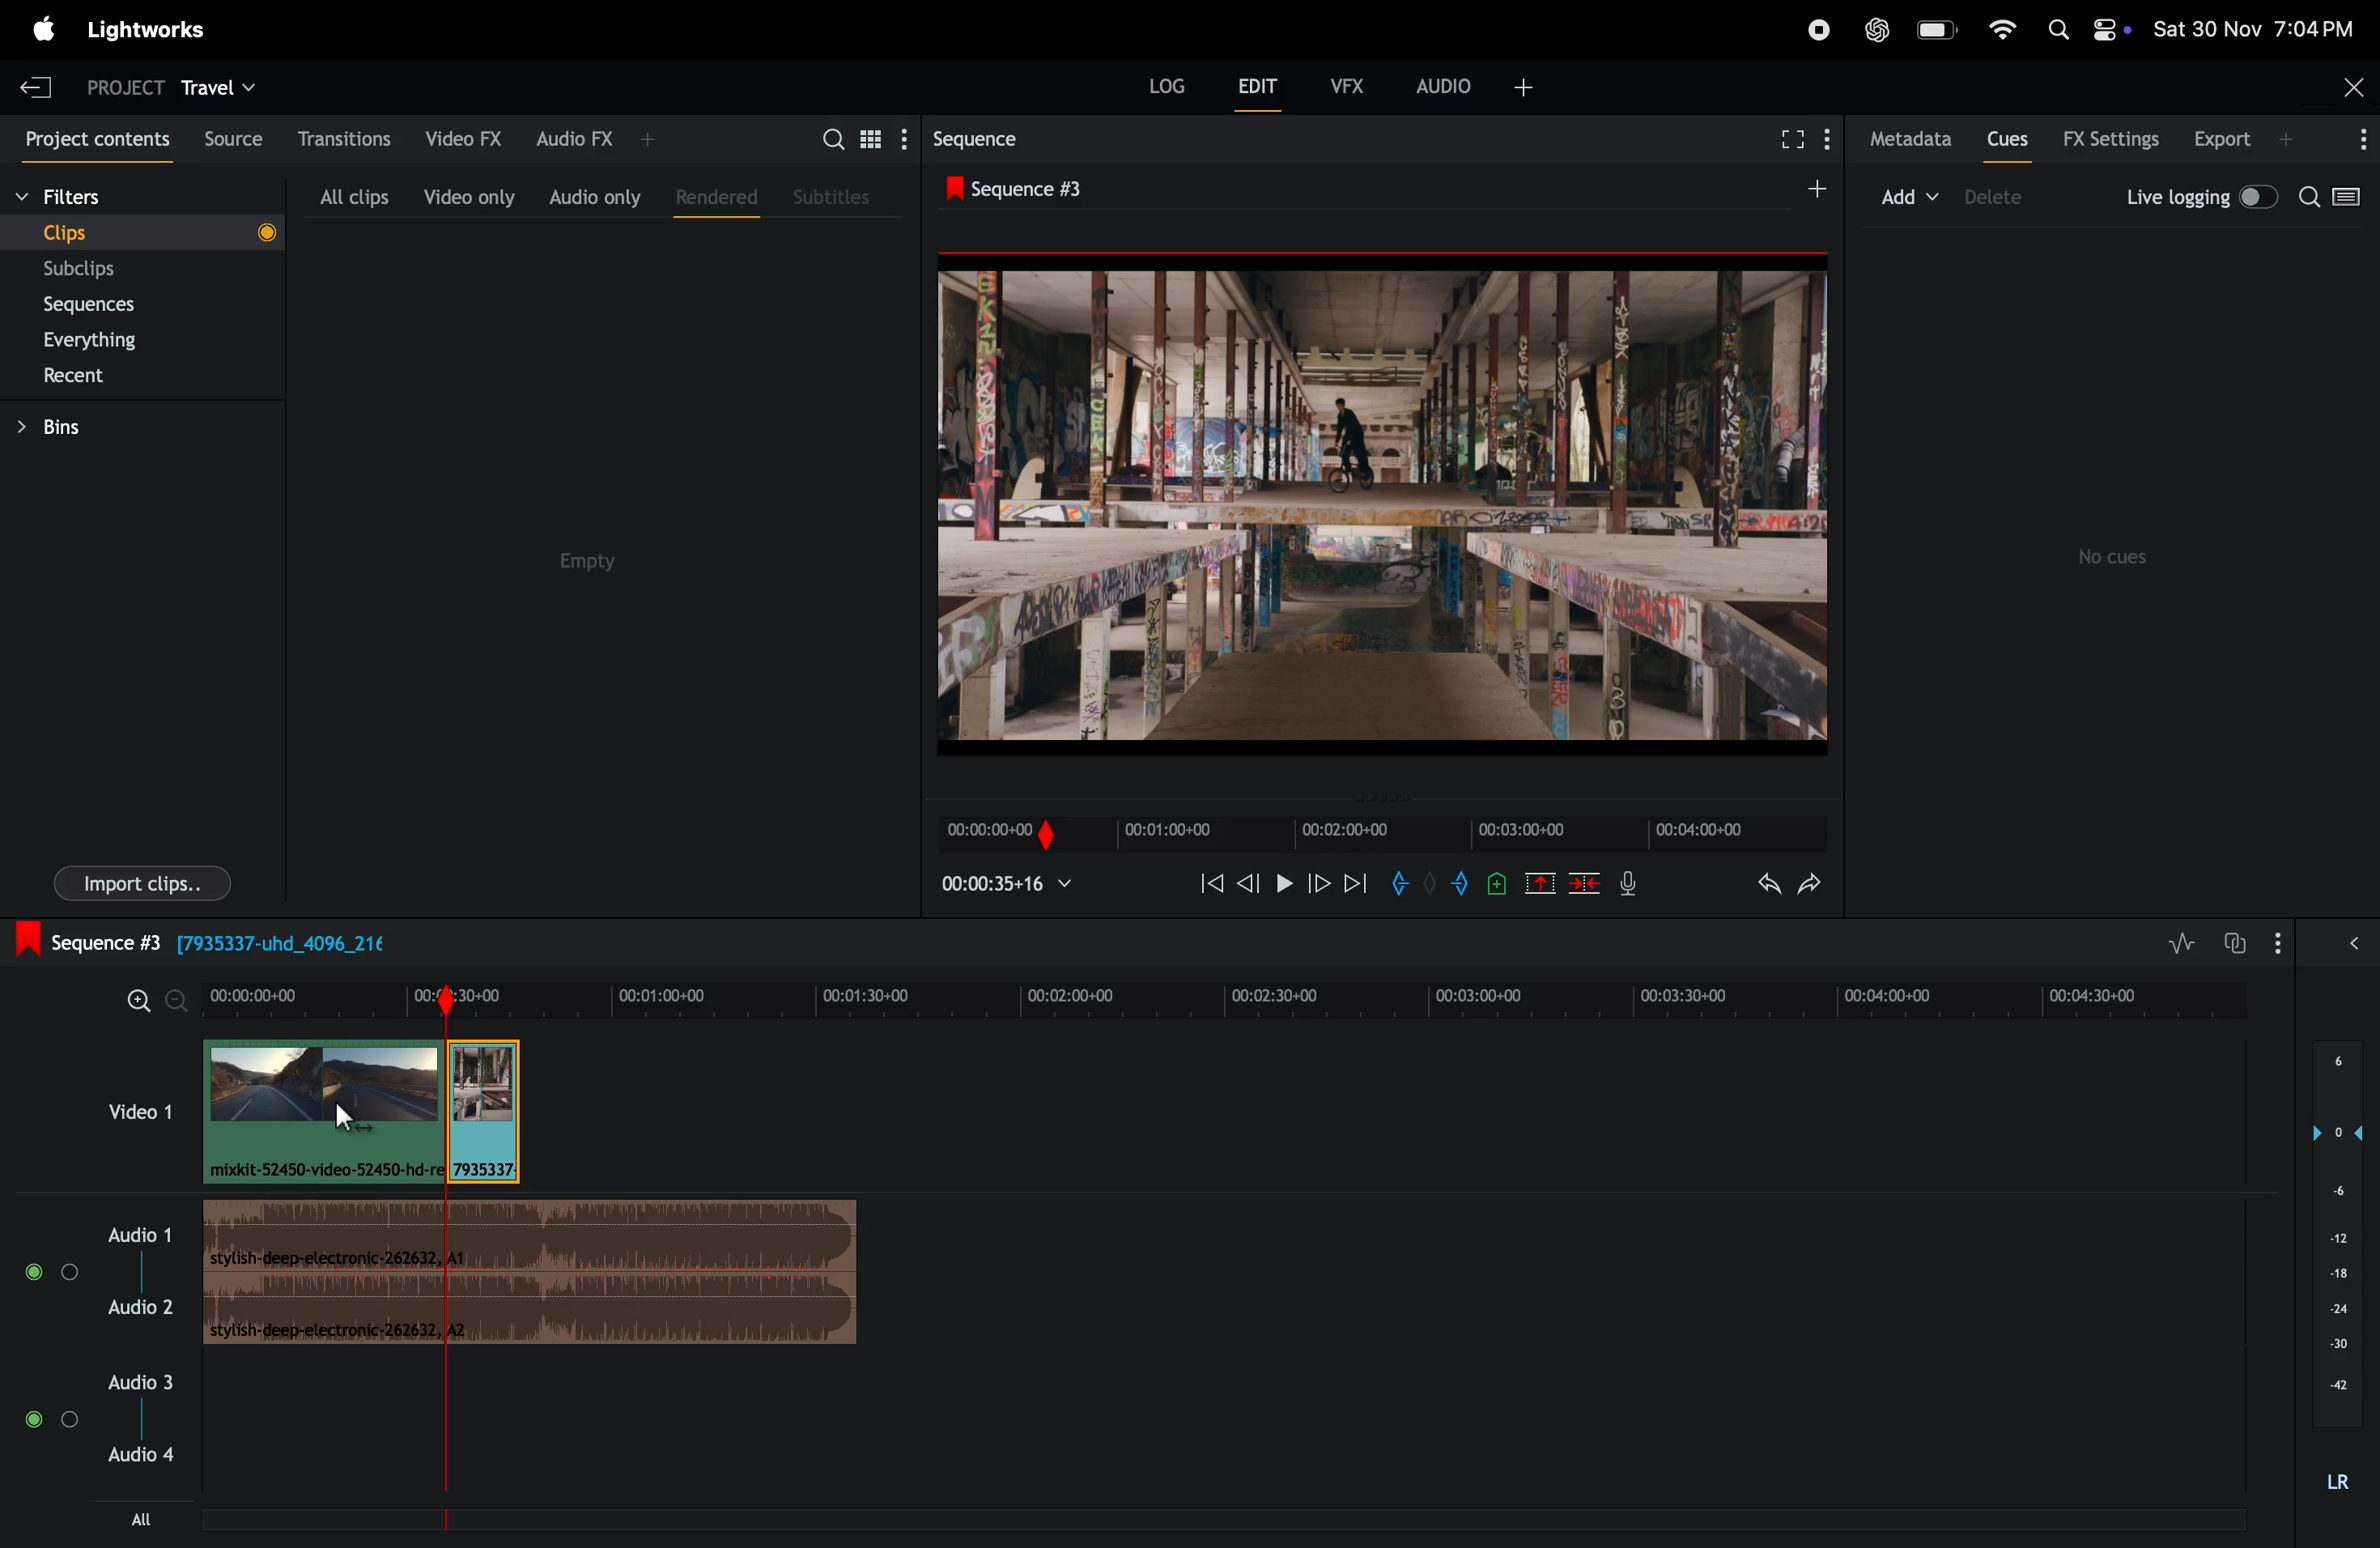  I want to click on Audio, so click(51, 1420).